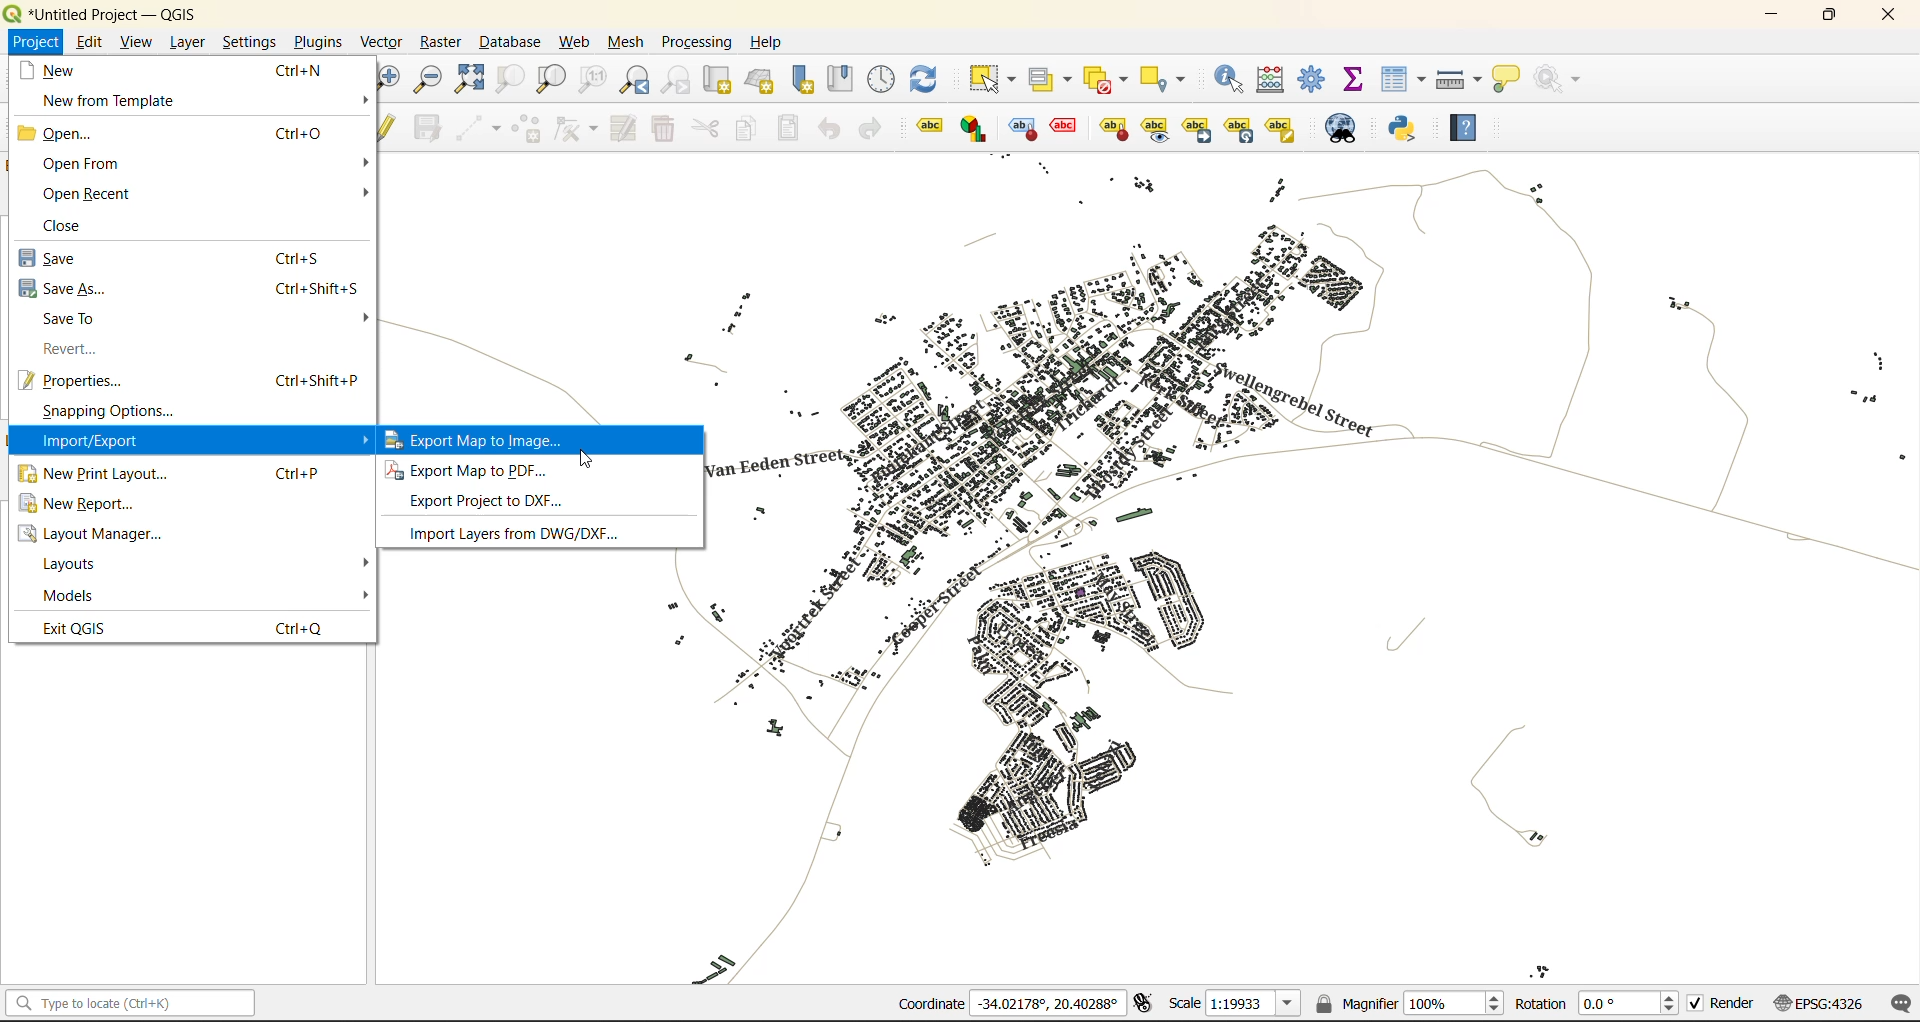 Image resolution: width=1920 pixels, height=1022 pixels. Describe the element at coordinates (428, 81) in the screenshot. I see `zoom out` at that location.